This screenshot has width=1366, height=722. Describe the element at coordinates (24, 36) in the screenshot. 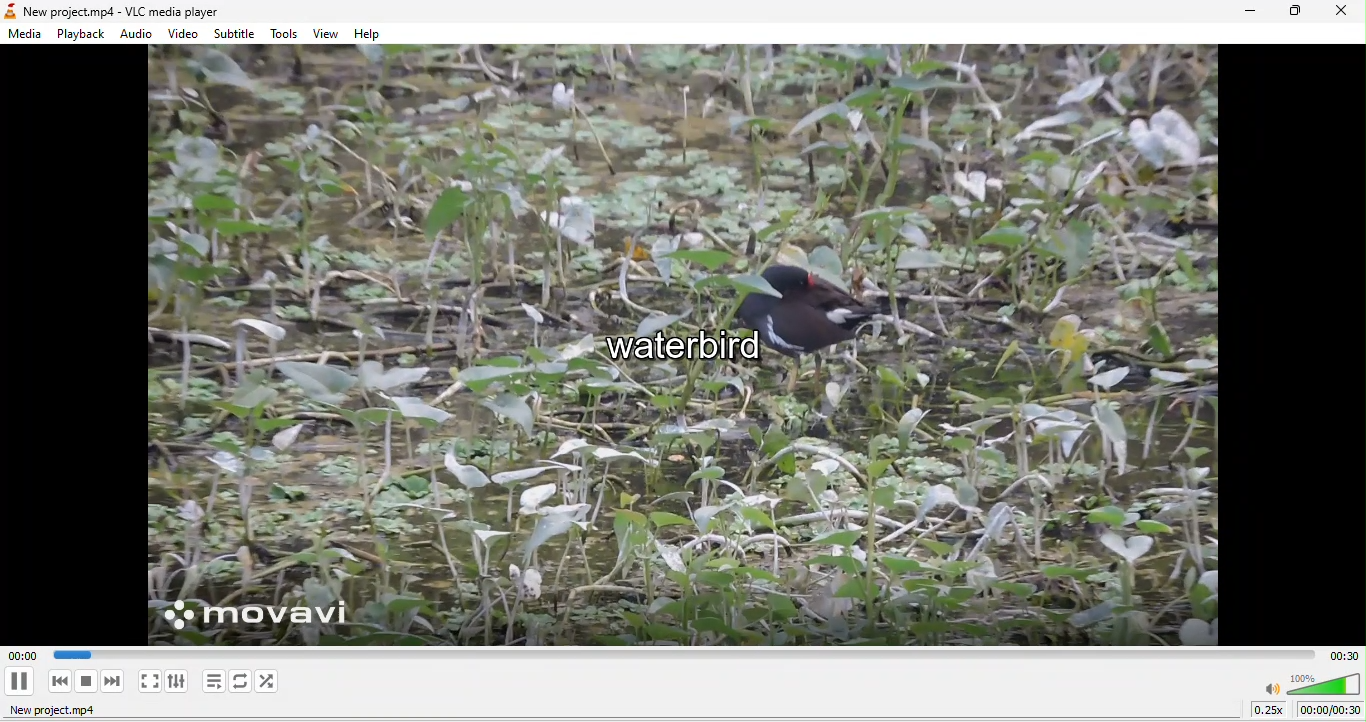

I see `media` at that location.